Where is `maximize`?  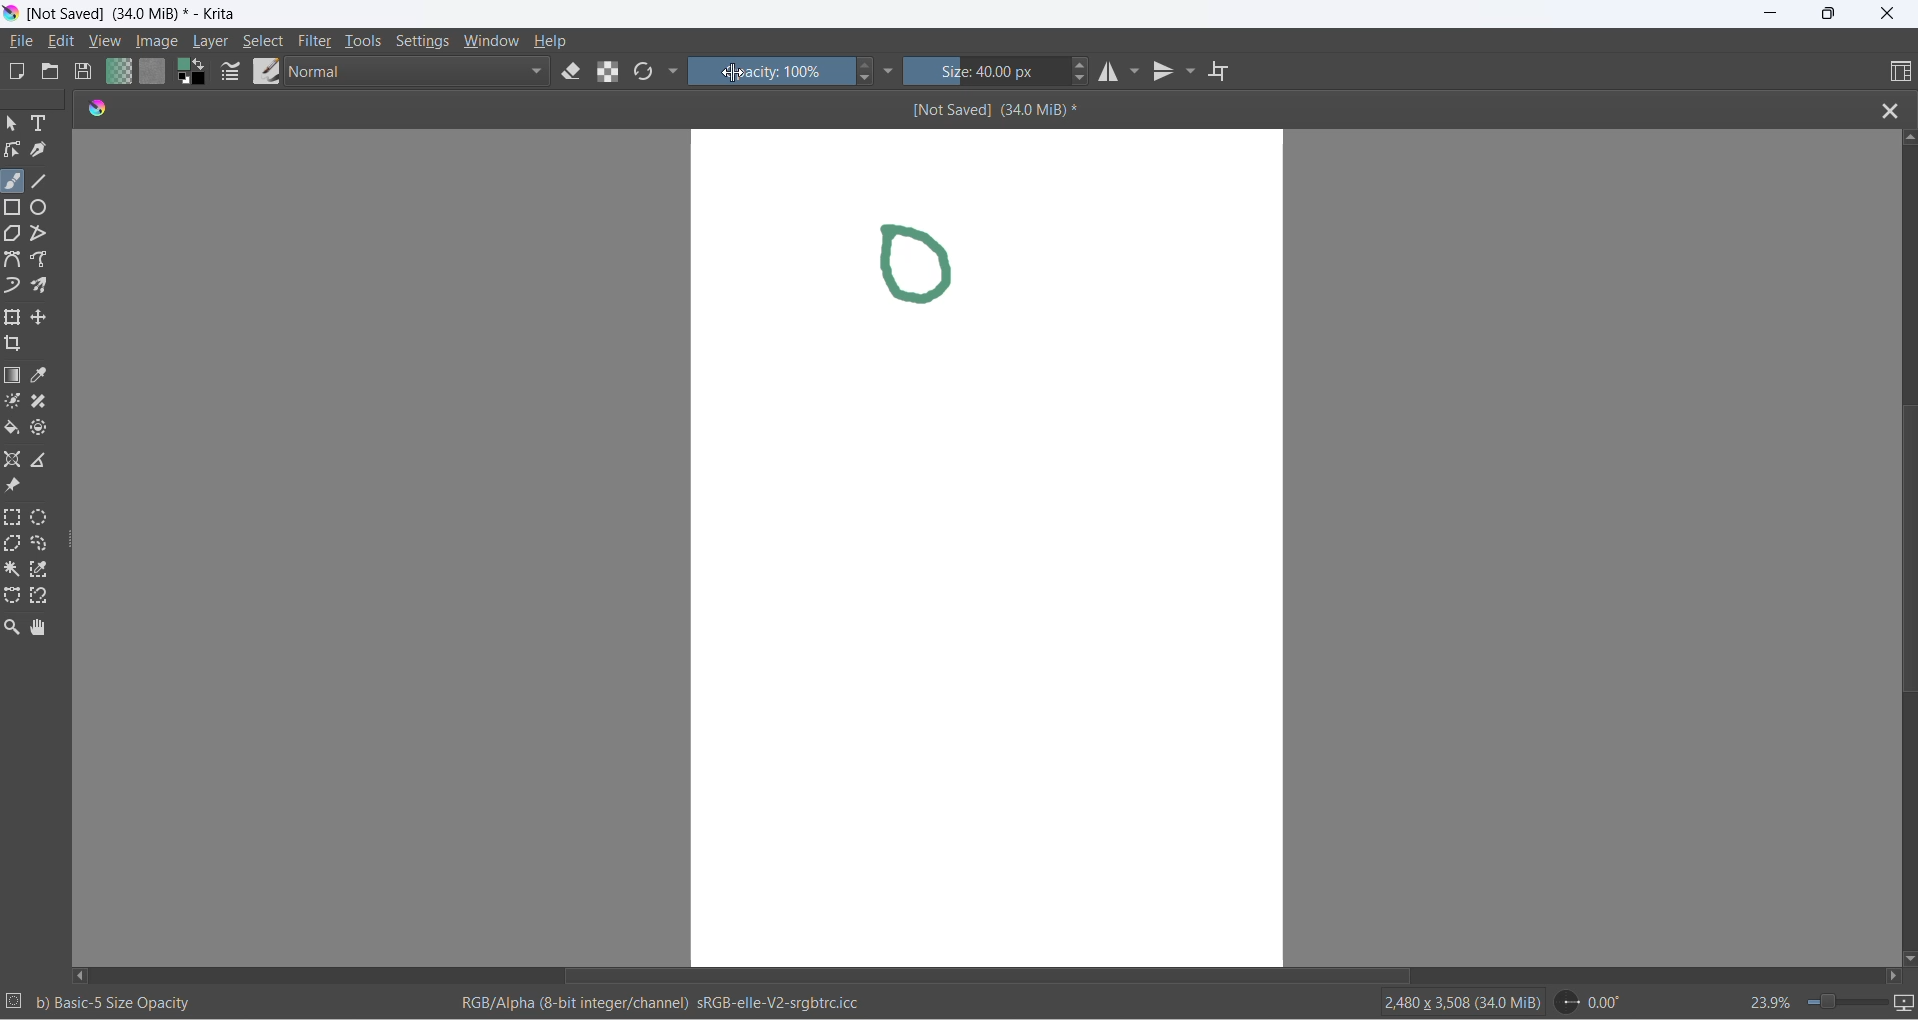 maximize is located at coordinates (1824, 14).